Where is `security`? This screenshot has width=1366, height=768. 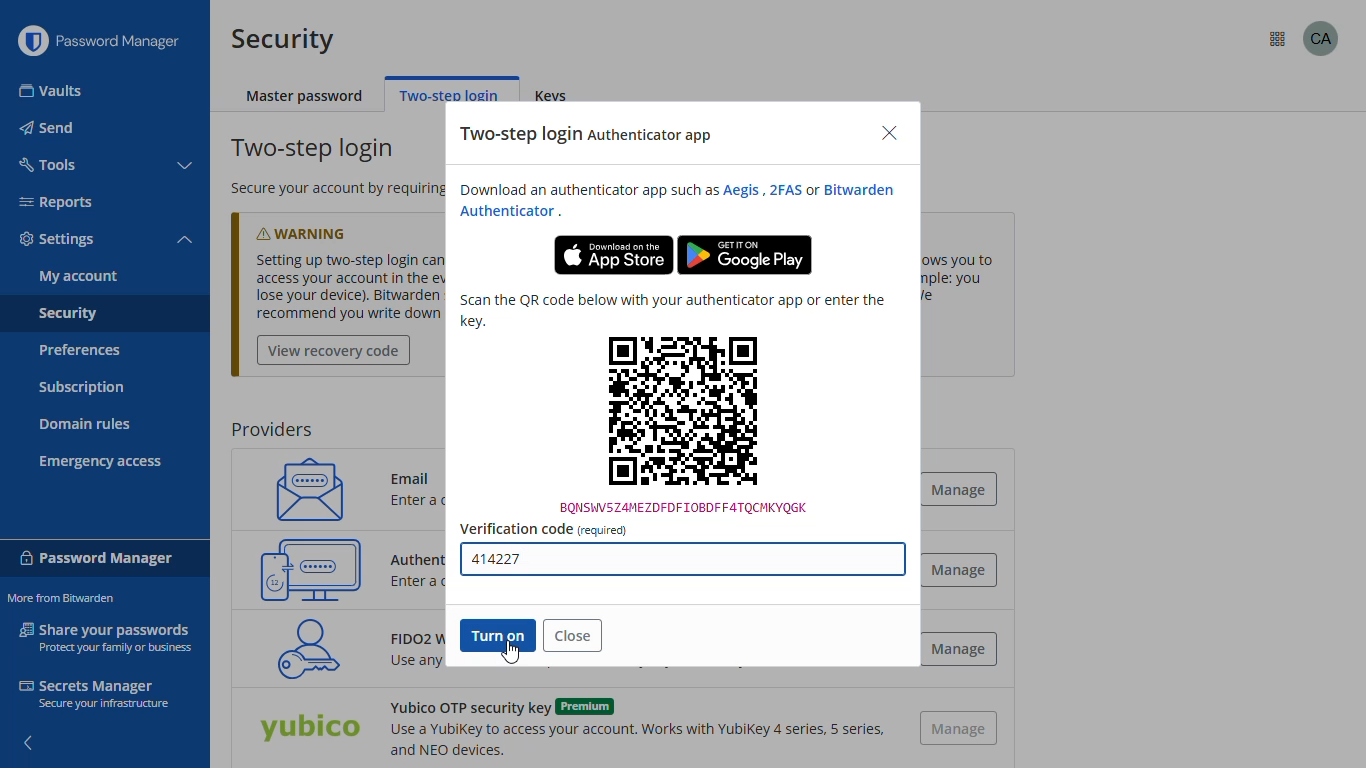 security is located at coordinates (283, 39).